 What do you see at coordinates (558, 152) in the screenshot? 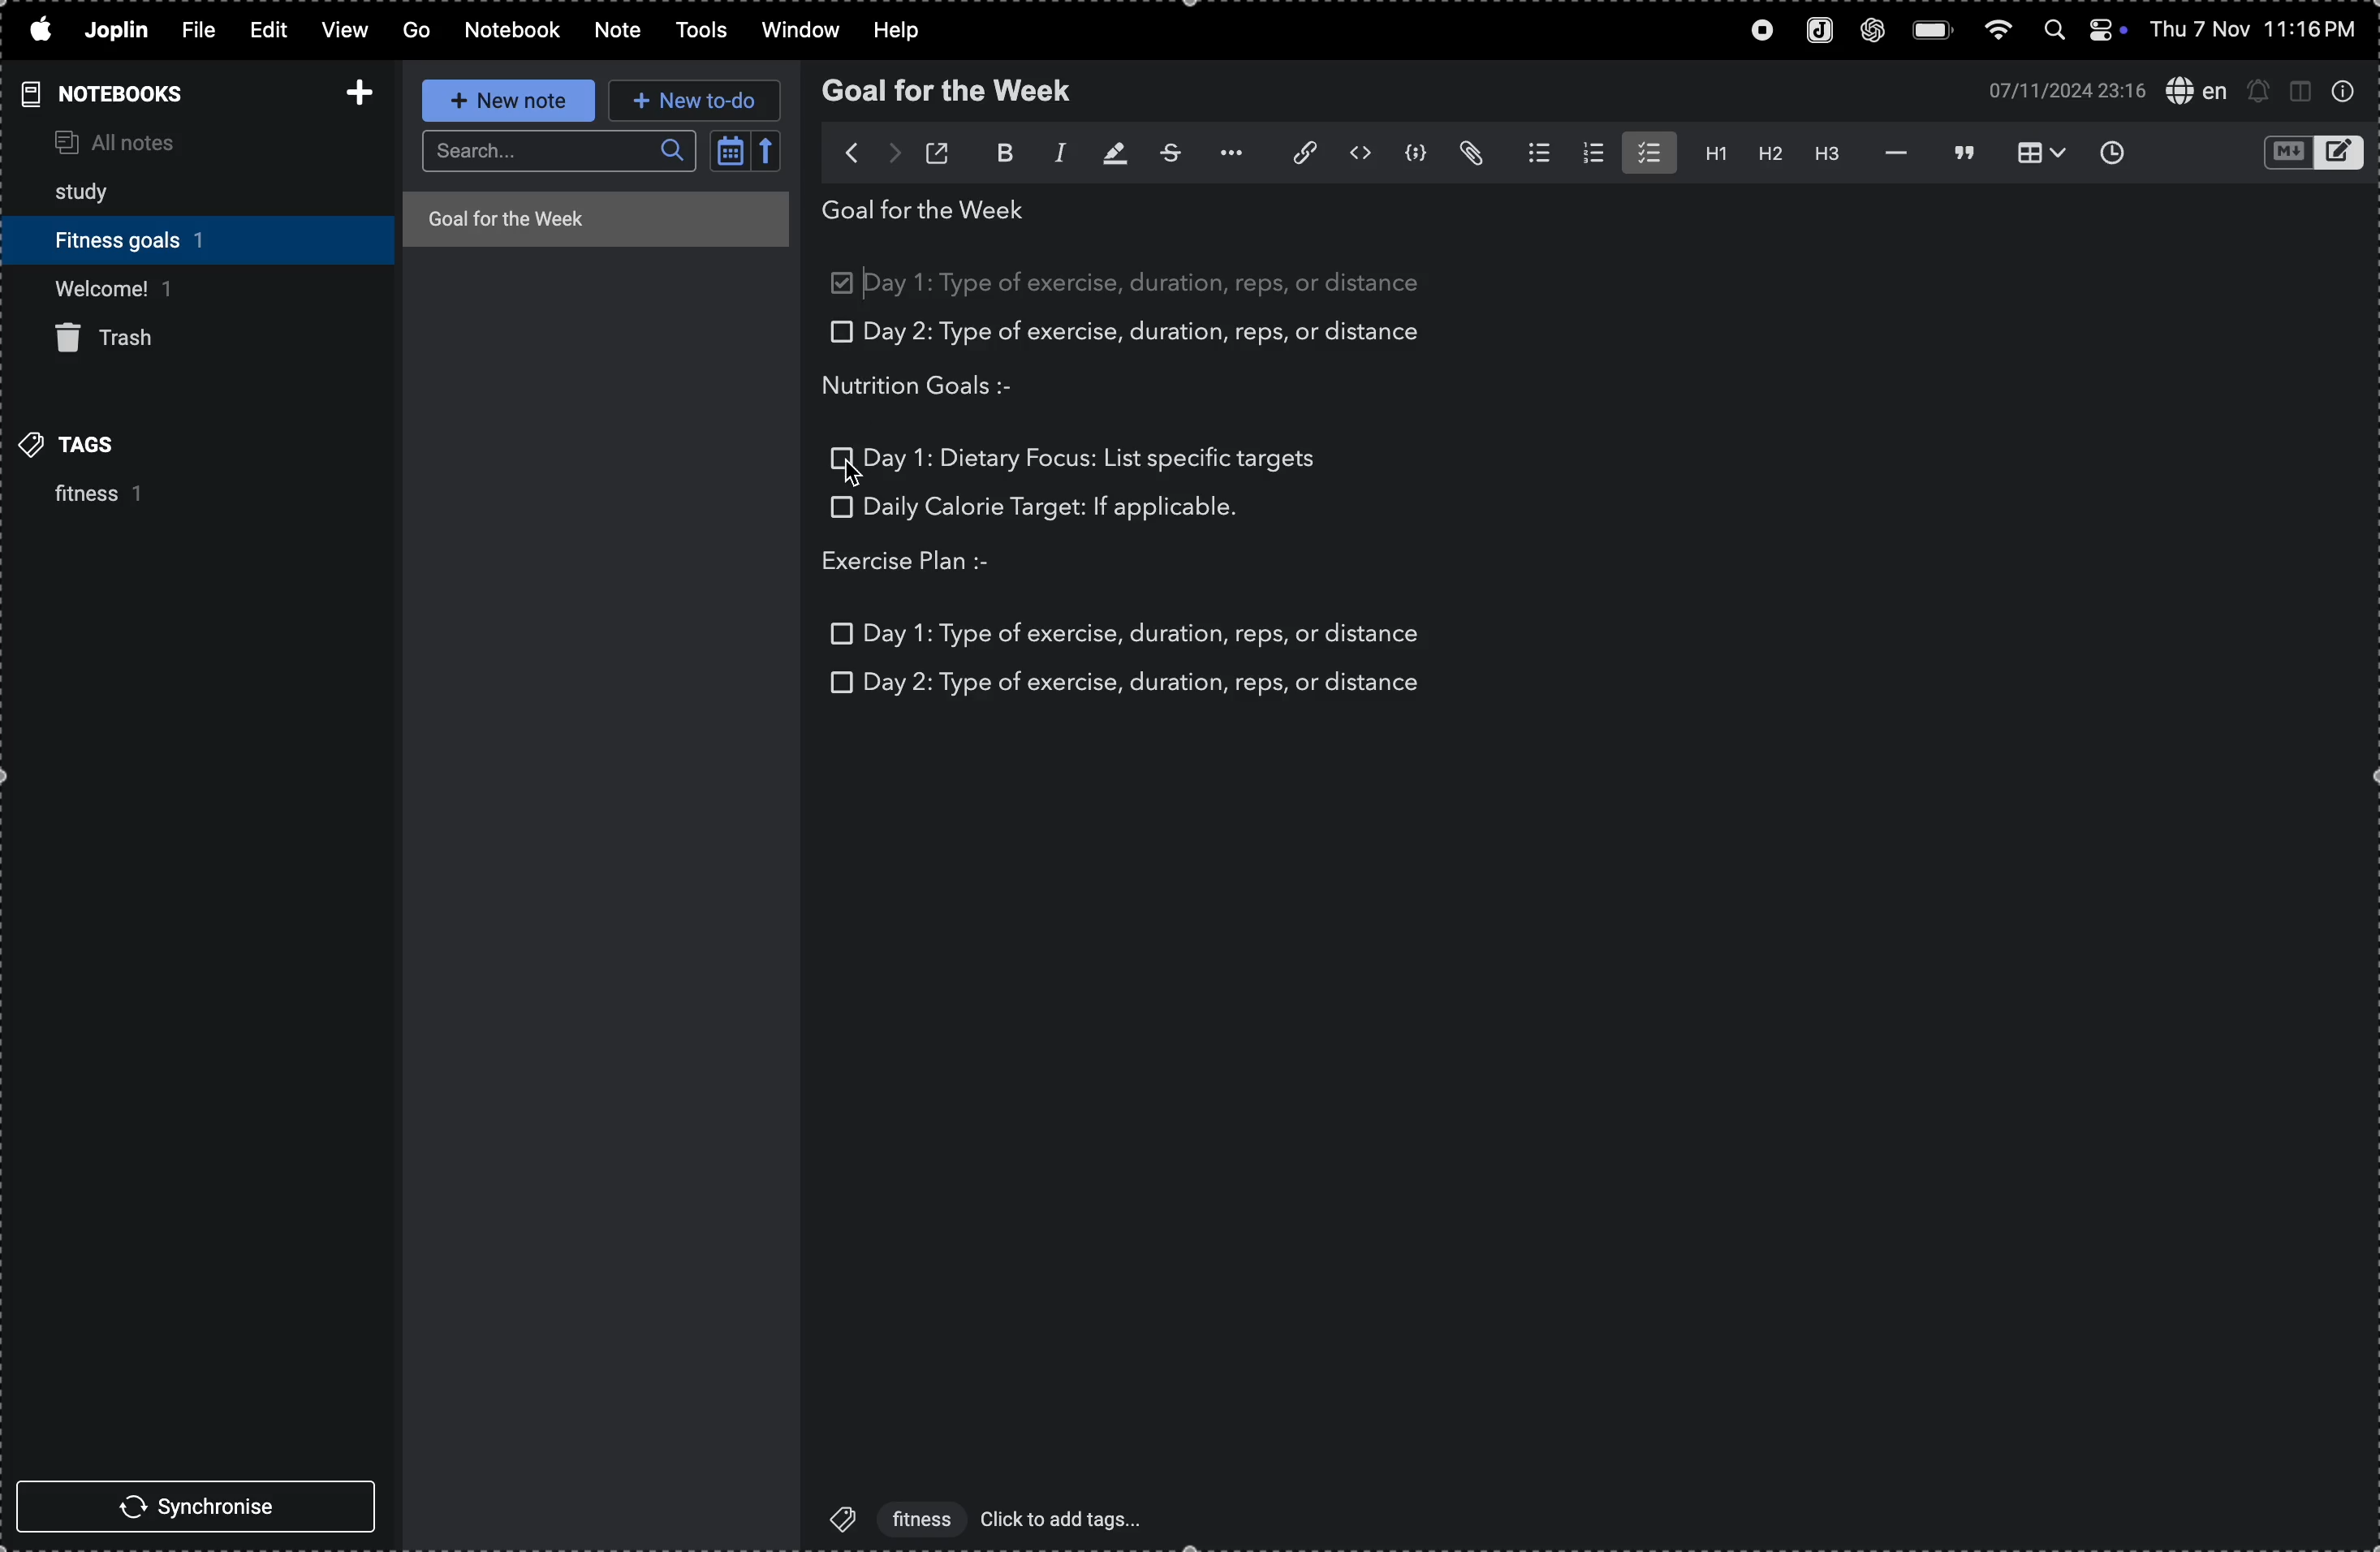
I see `search` at bounding box center [558, 152].